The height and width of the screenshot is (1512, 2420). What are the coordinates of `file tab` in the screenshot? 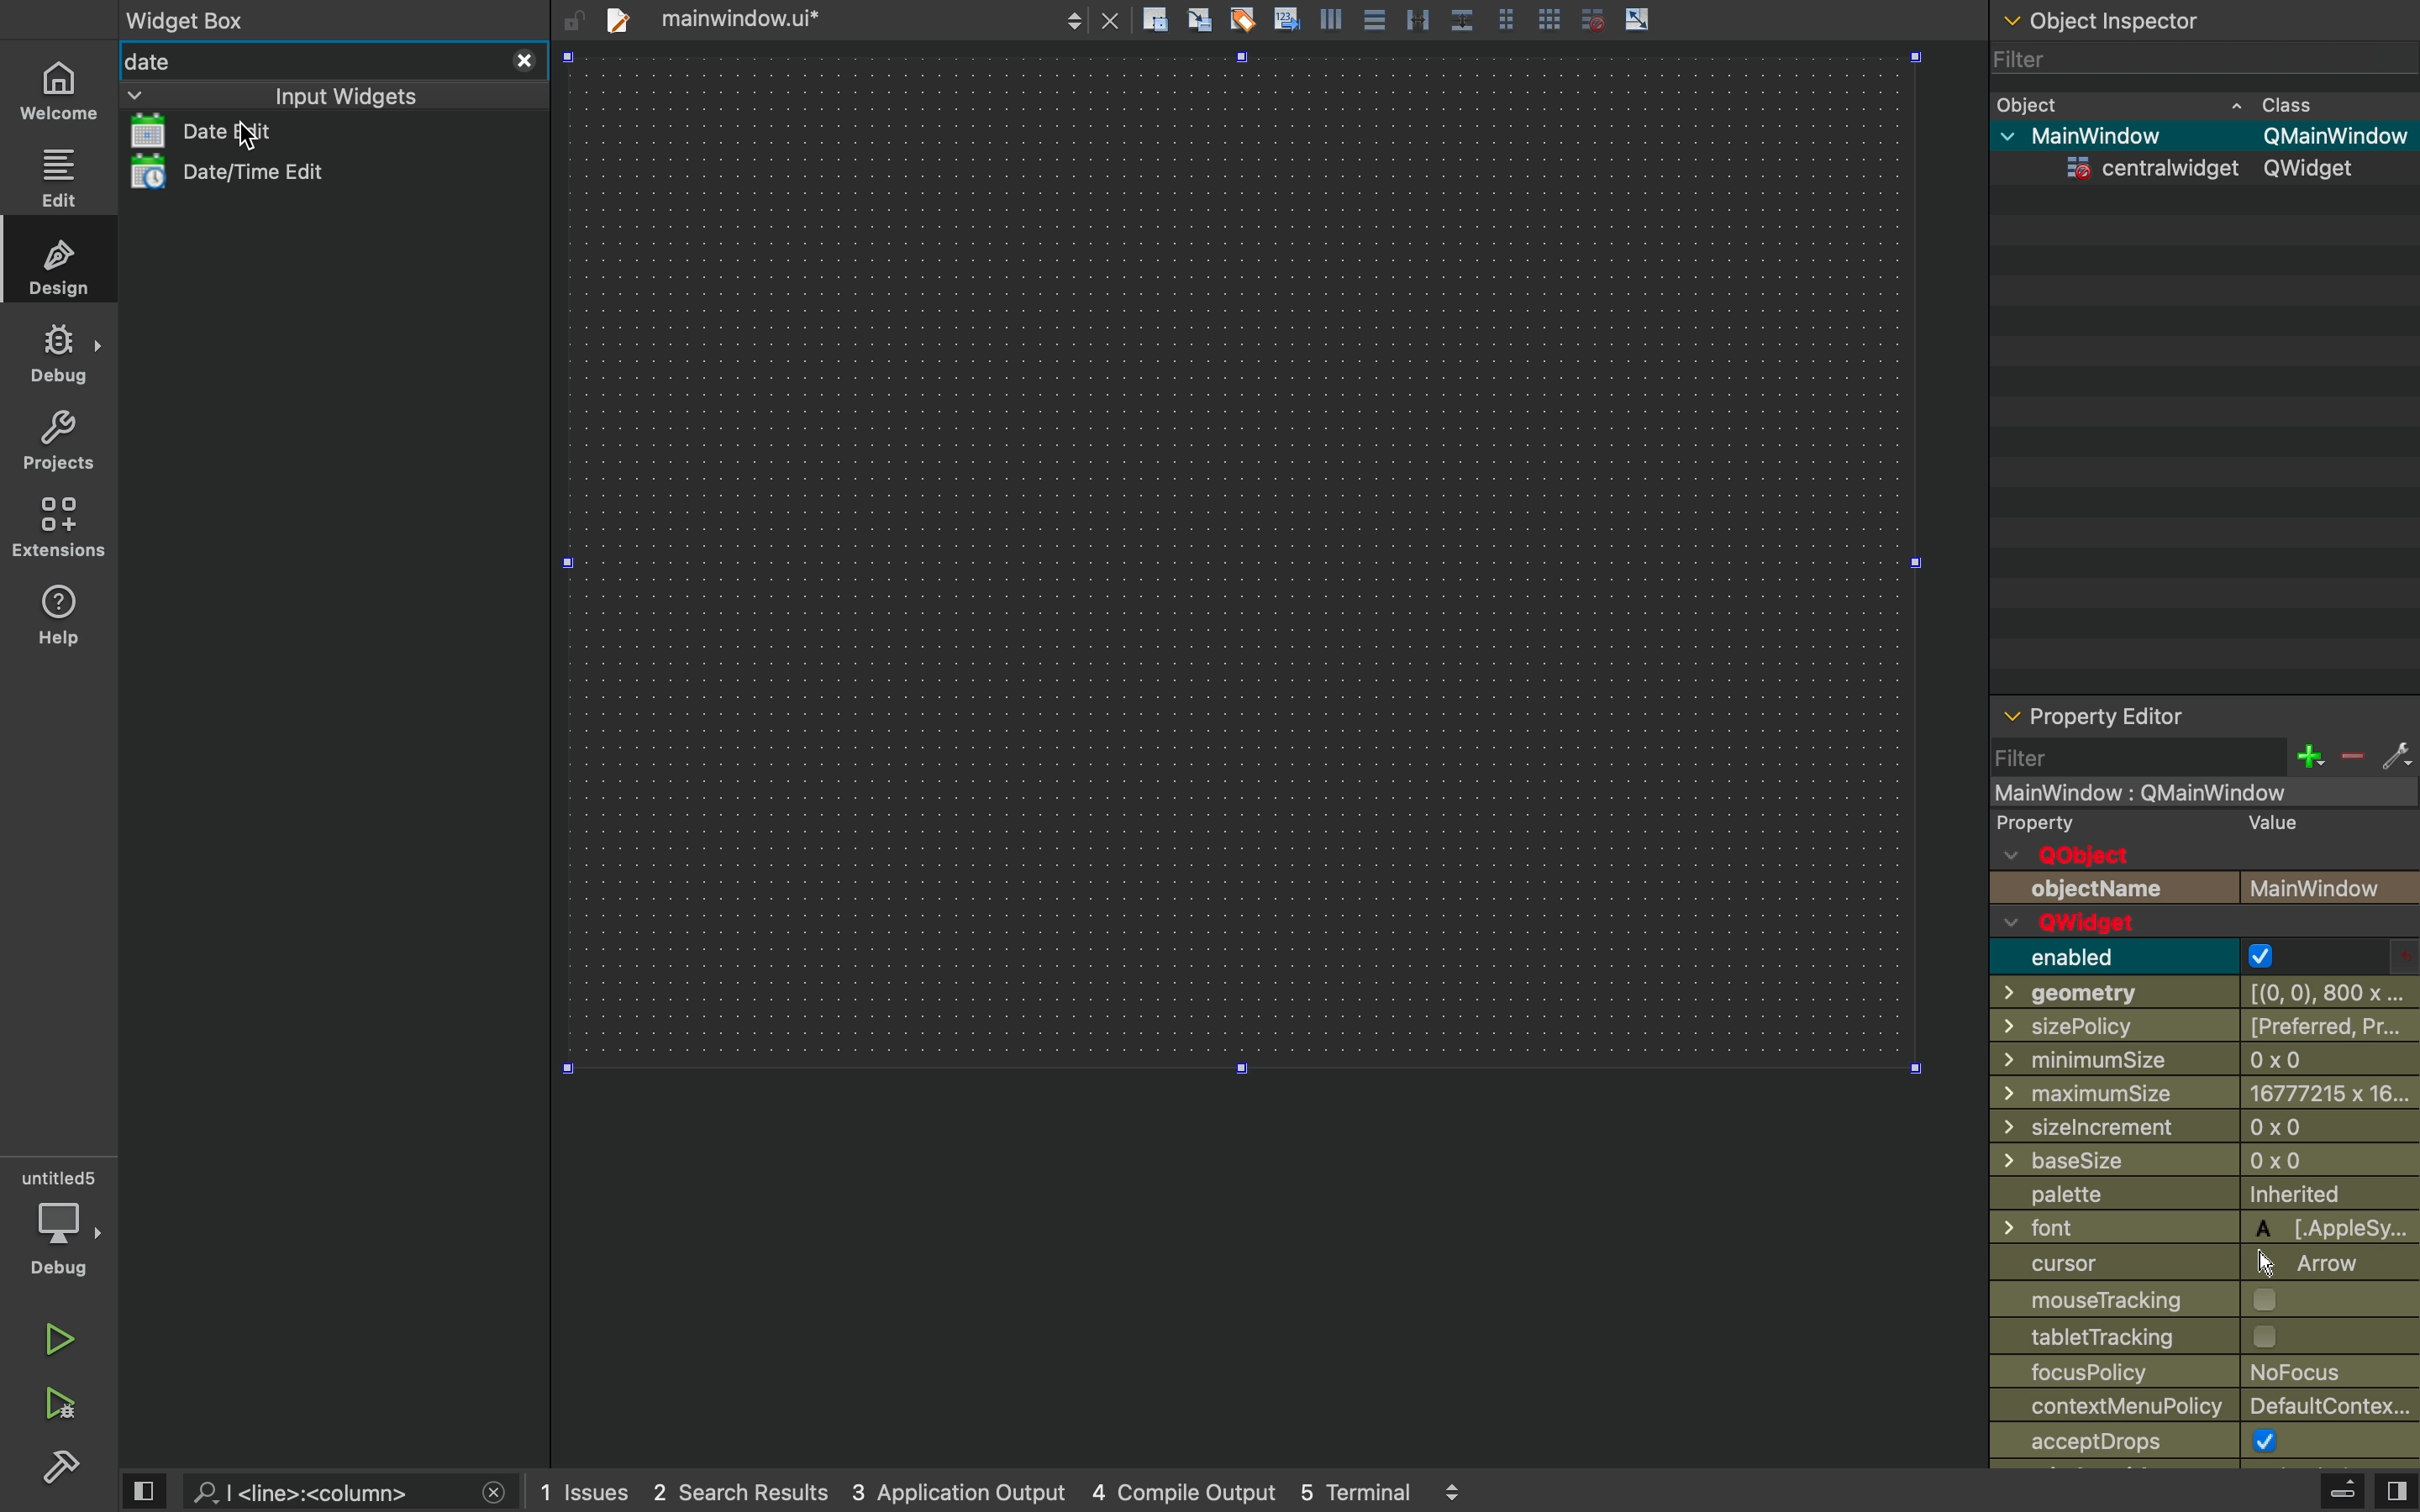 It's located at (818, 17).